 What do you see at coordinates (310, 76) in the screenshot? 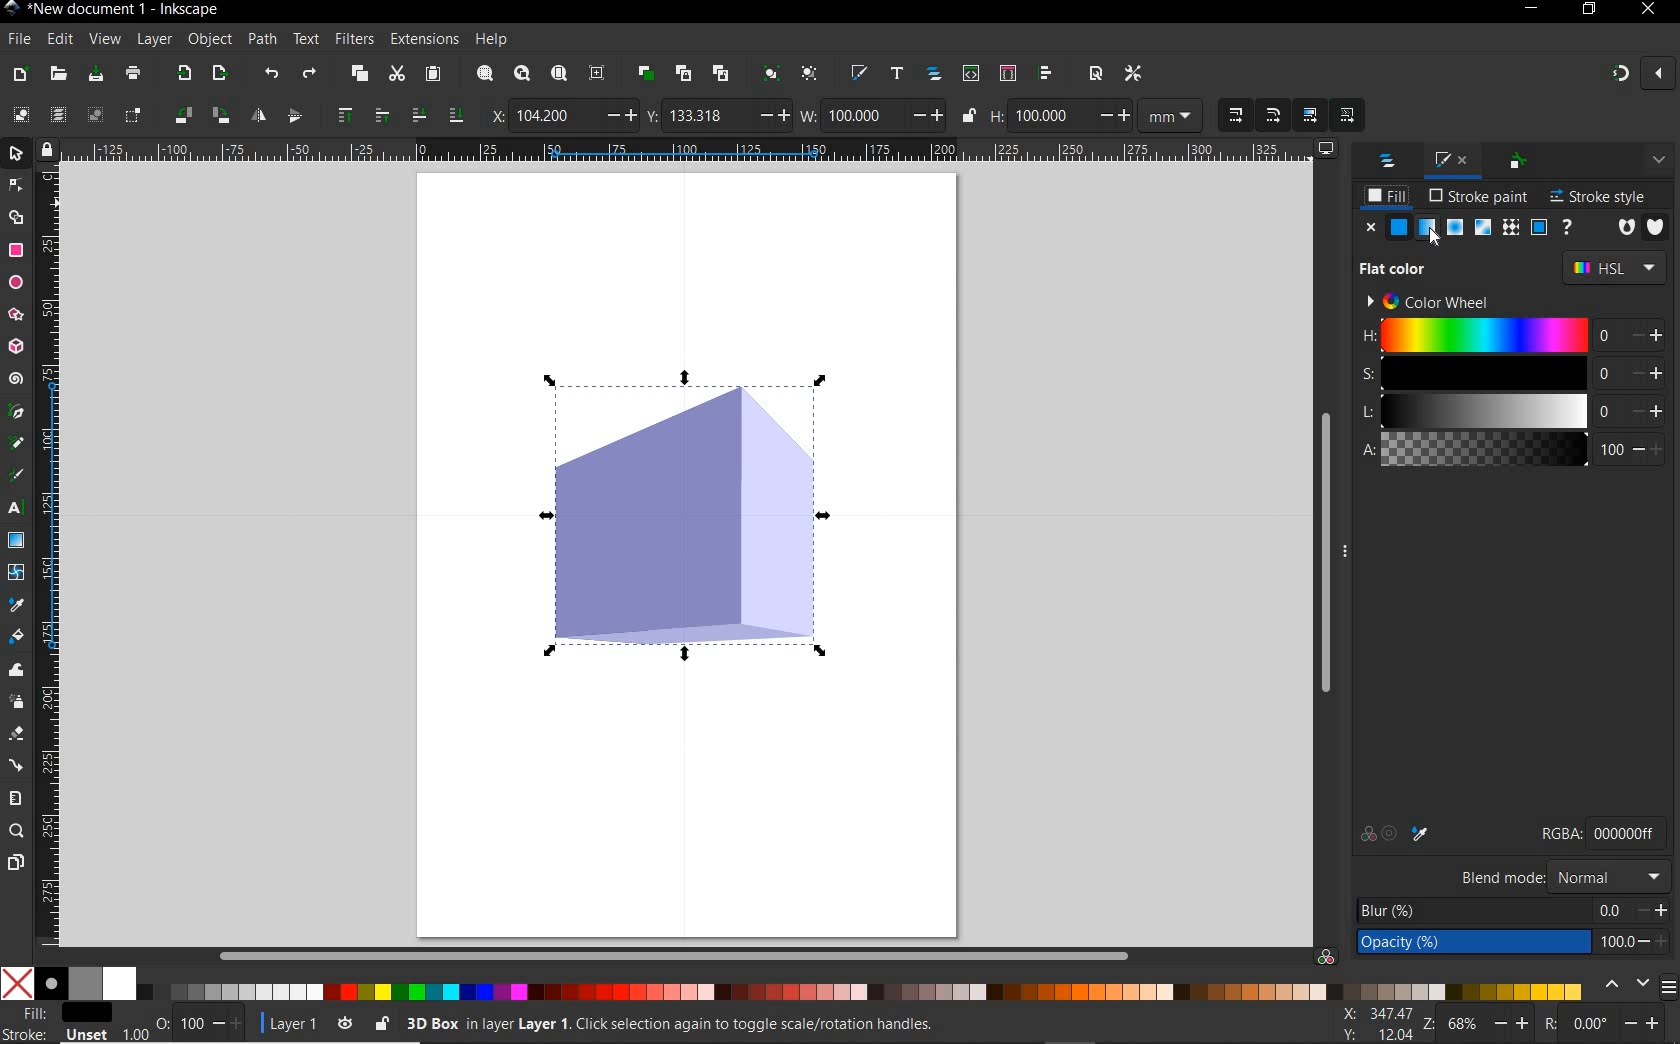
I see `REDO` at bounding box center [310, 76].